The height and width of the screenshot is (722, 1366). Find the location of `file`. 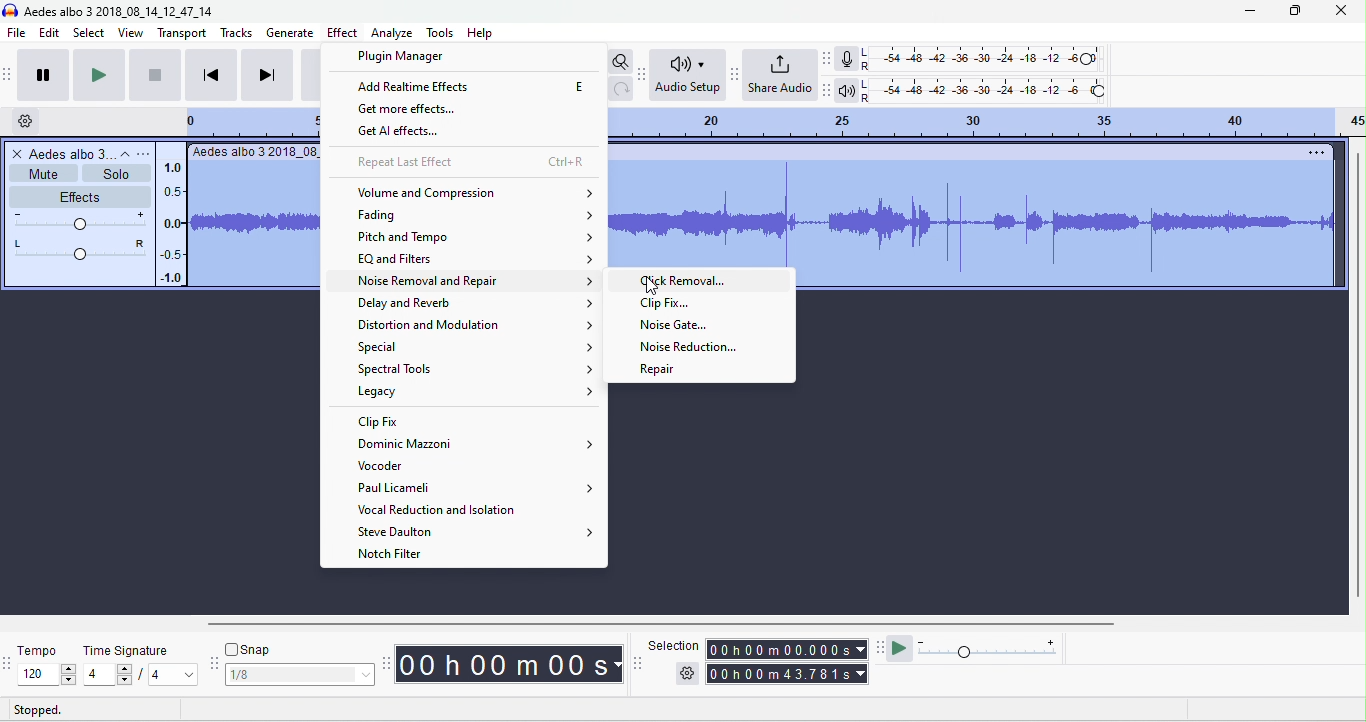

file is located at coordinates (16, 32).